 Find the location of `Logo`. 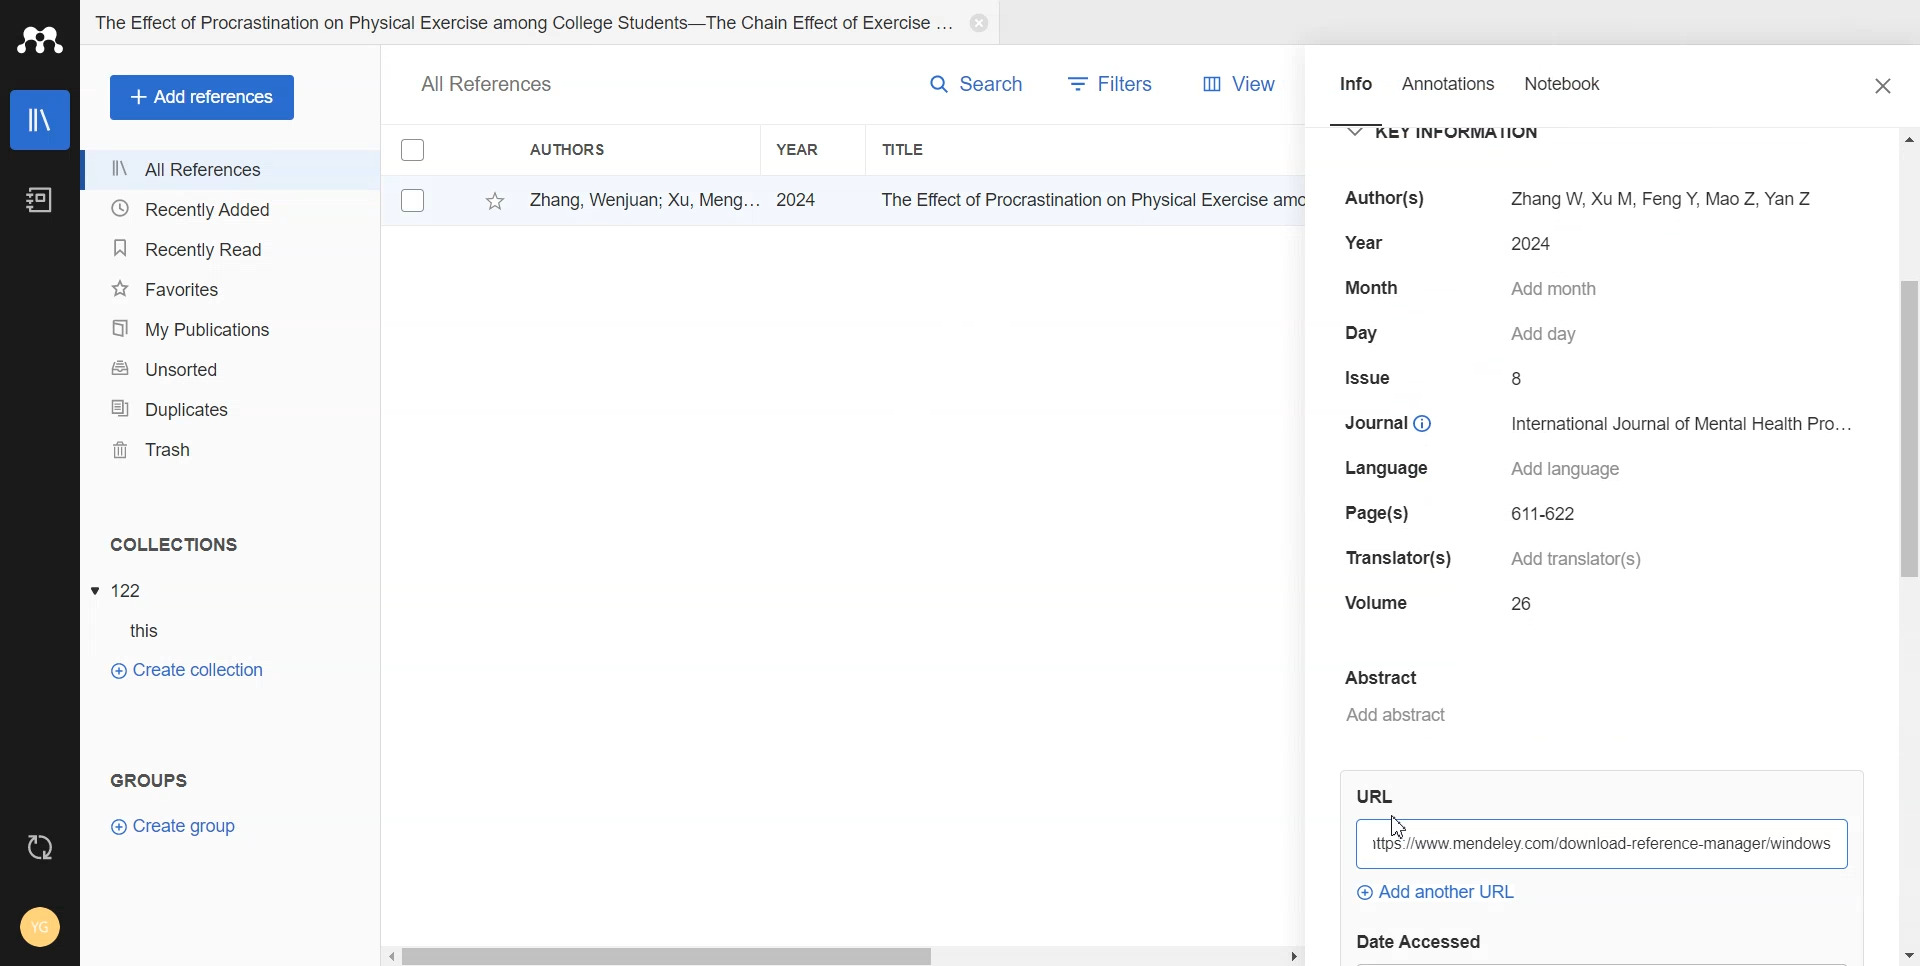

Logo is located at coordinates (42, 41).